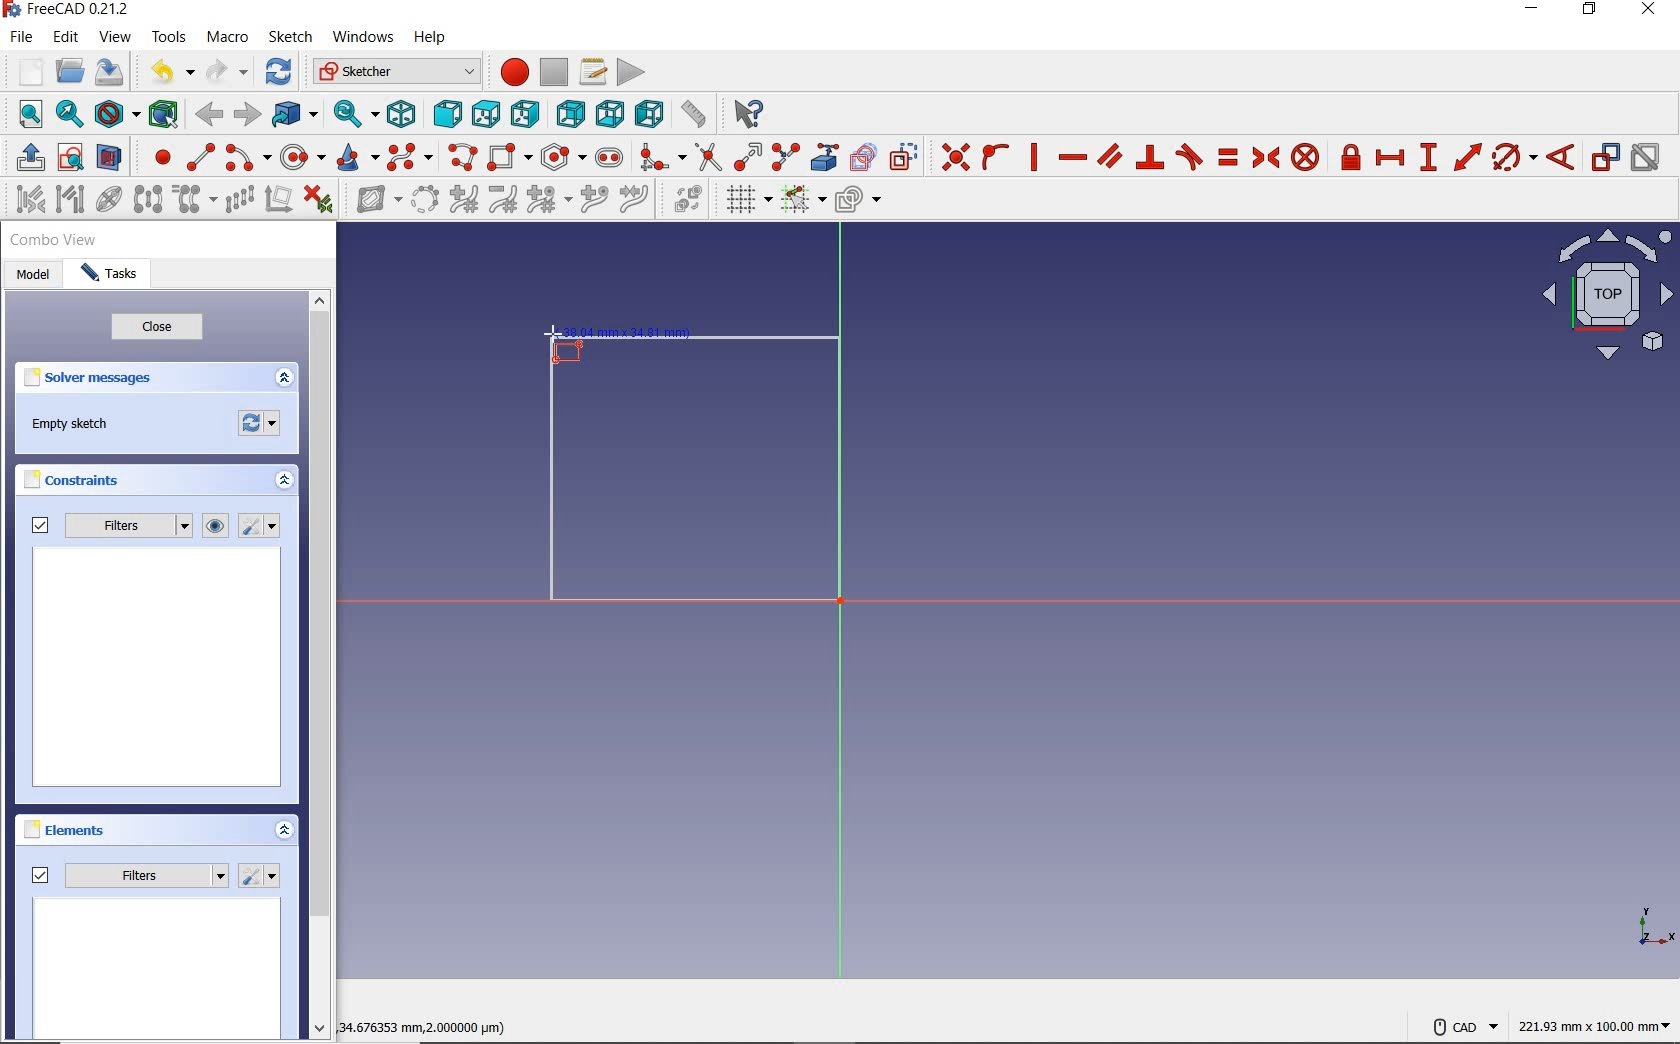 The height and width of the screenshot is (1044, 1680). What do you see at coordinates (280, 73) in the screenshot?
I see `refresh` at bounding box center [280, 73].